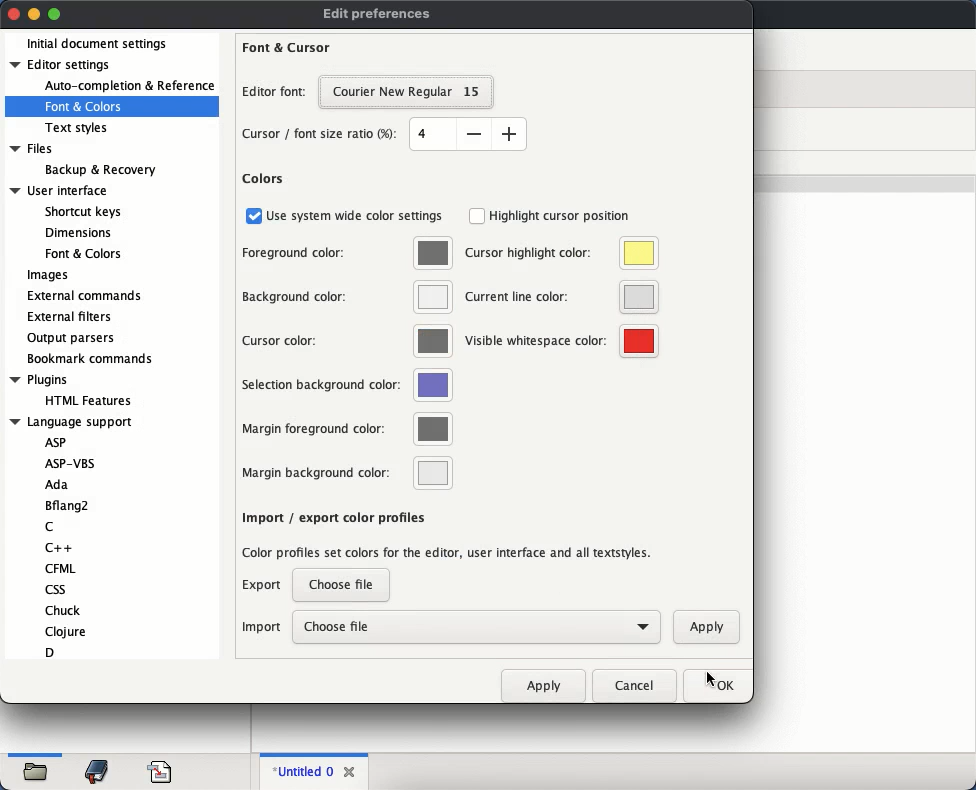 The image size is (976, 790). I want to click on Cursor, so click(710, 681).